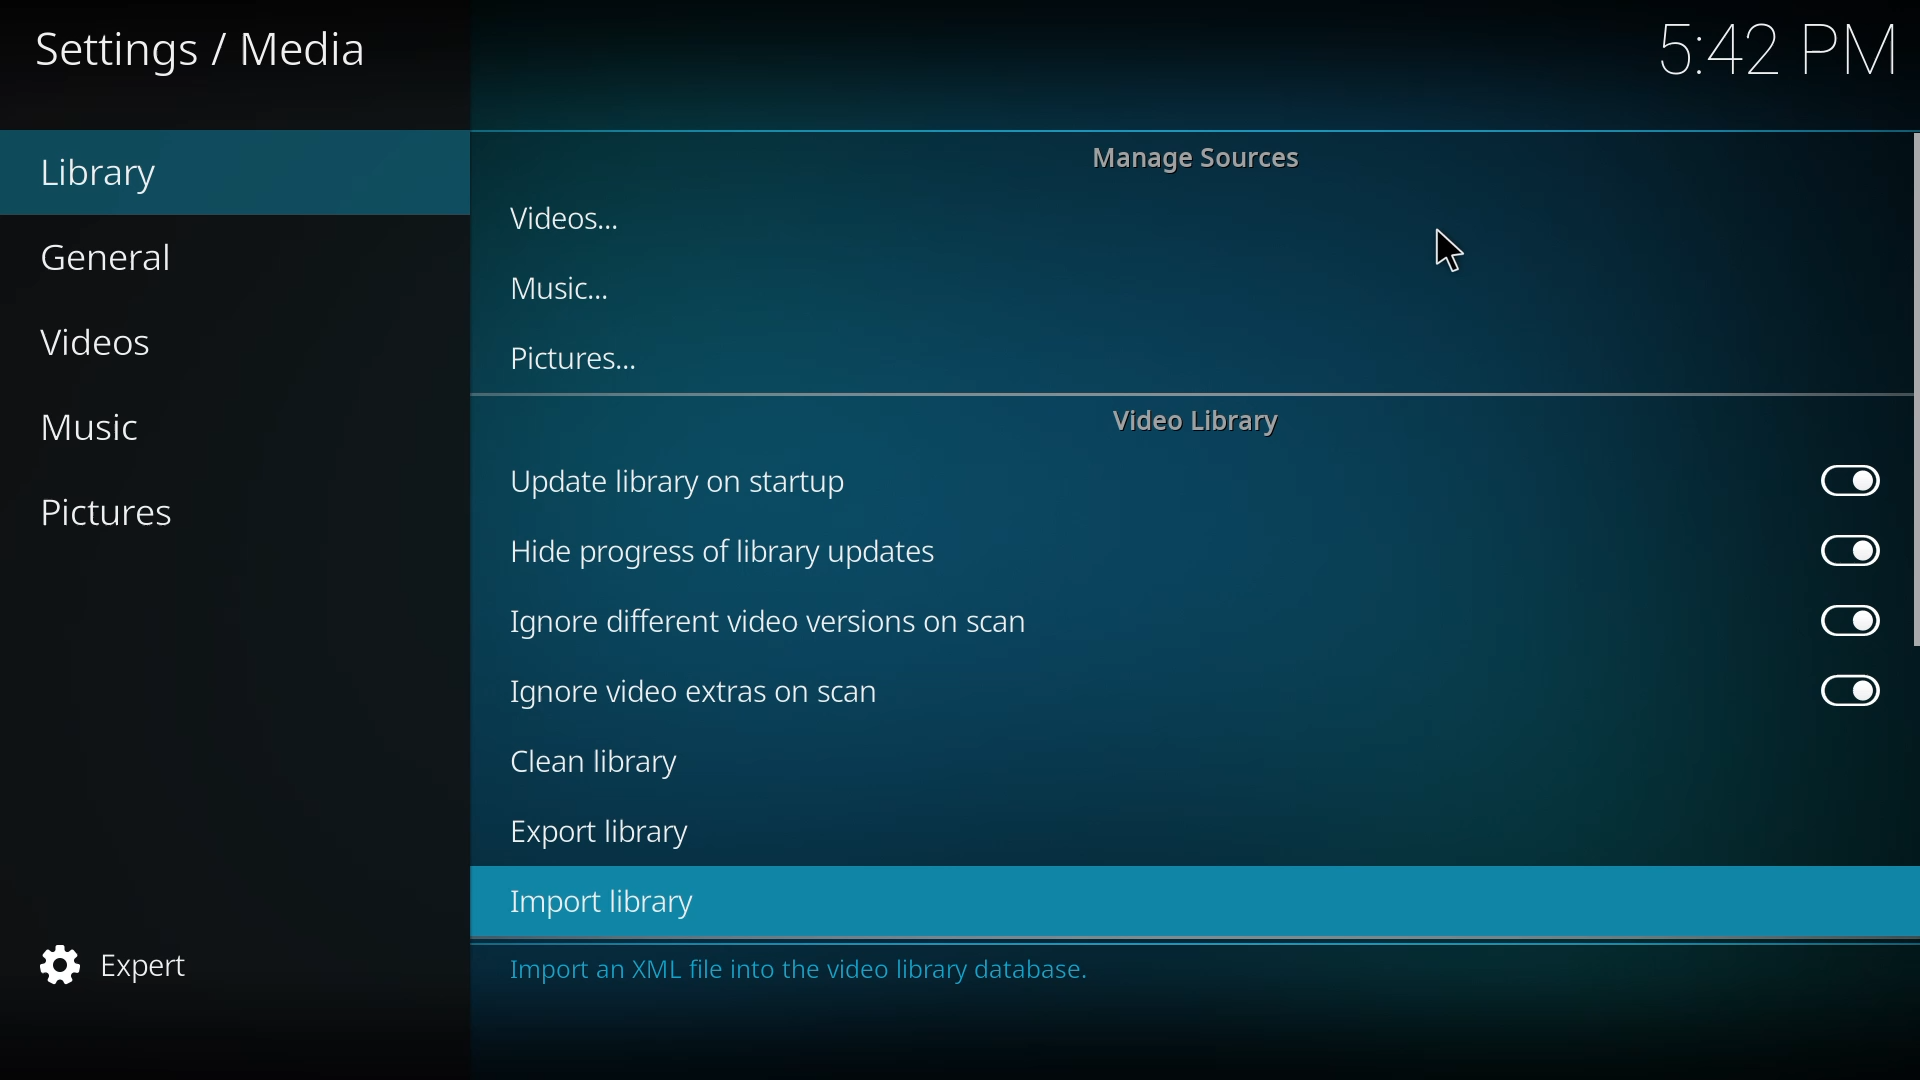 The image size is (1920, 1080). I want to click on manage, so click(1202, 157).